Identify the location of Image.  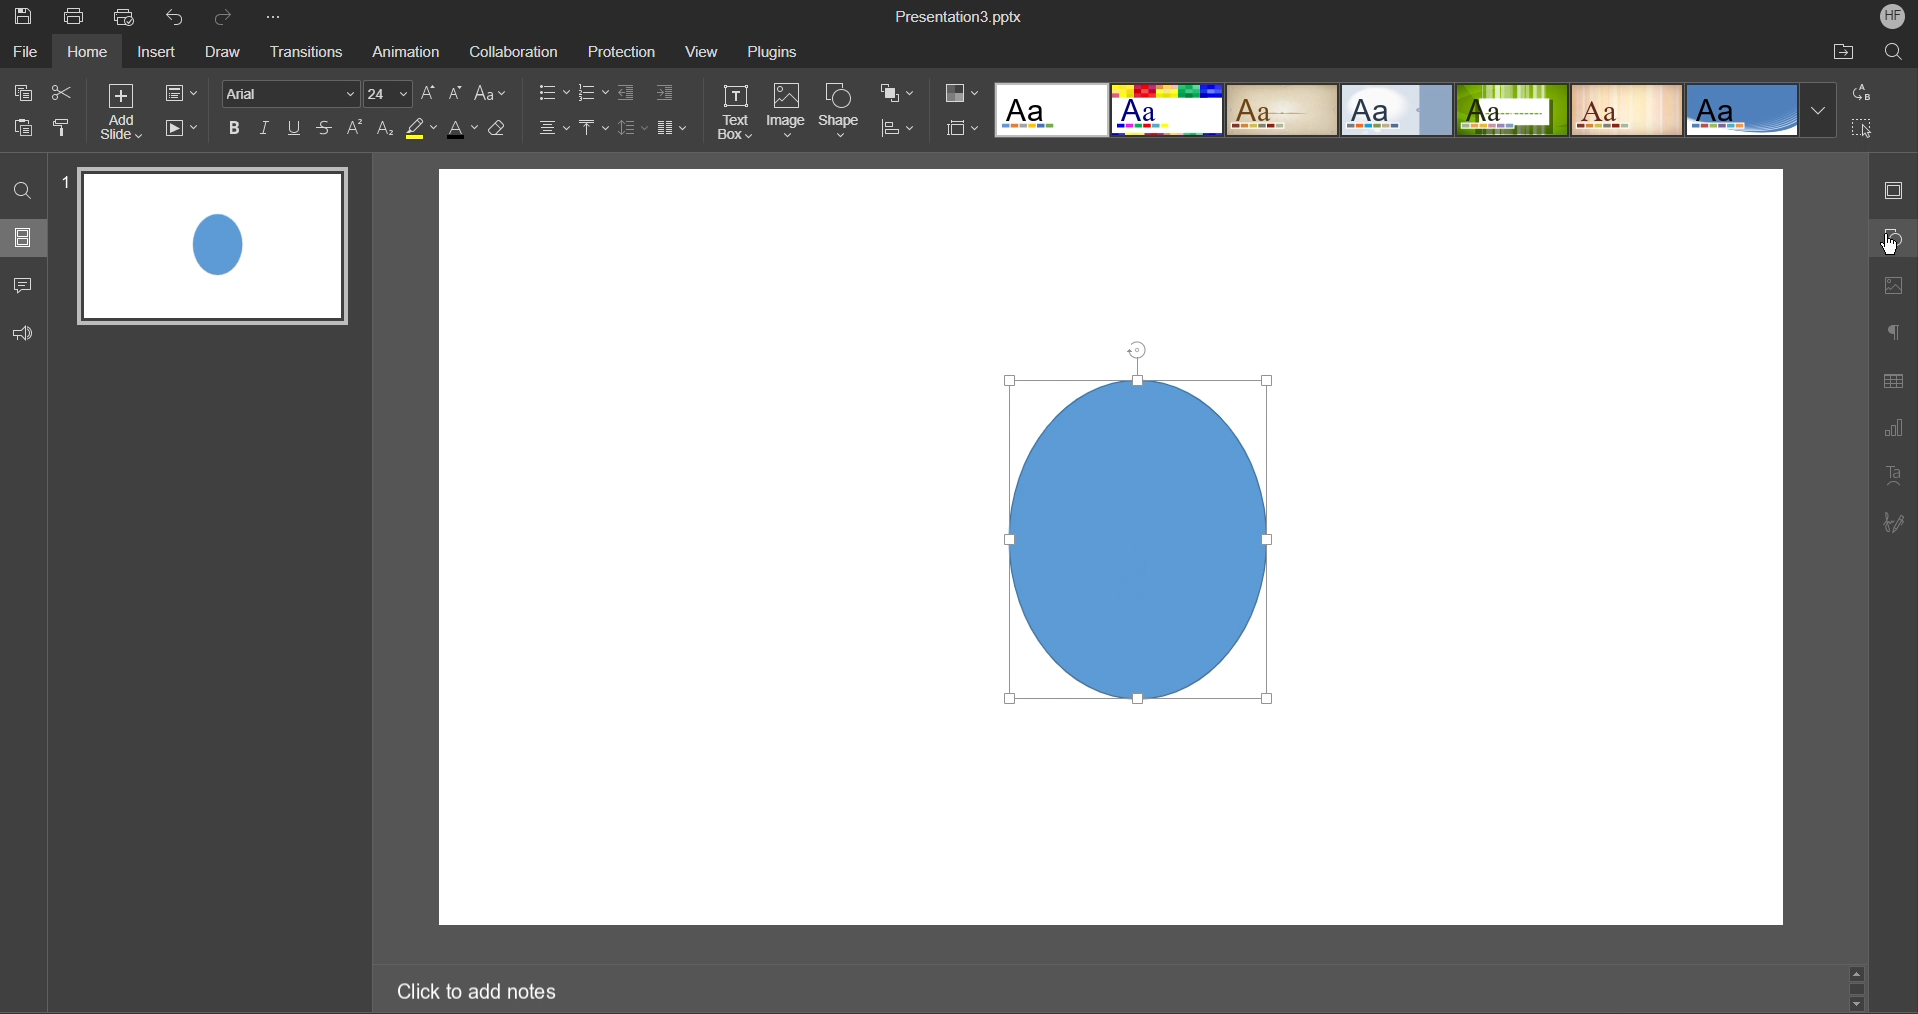
(790, 112).